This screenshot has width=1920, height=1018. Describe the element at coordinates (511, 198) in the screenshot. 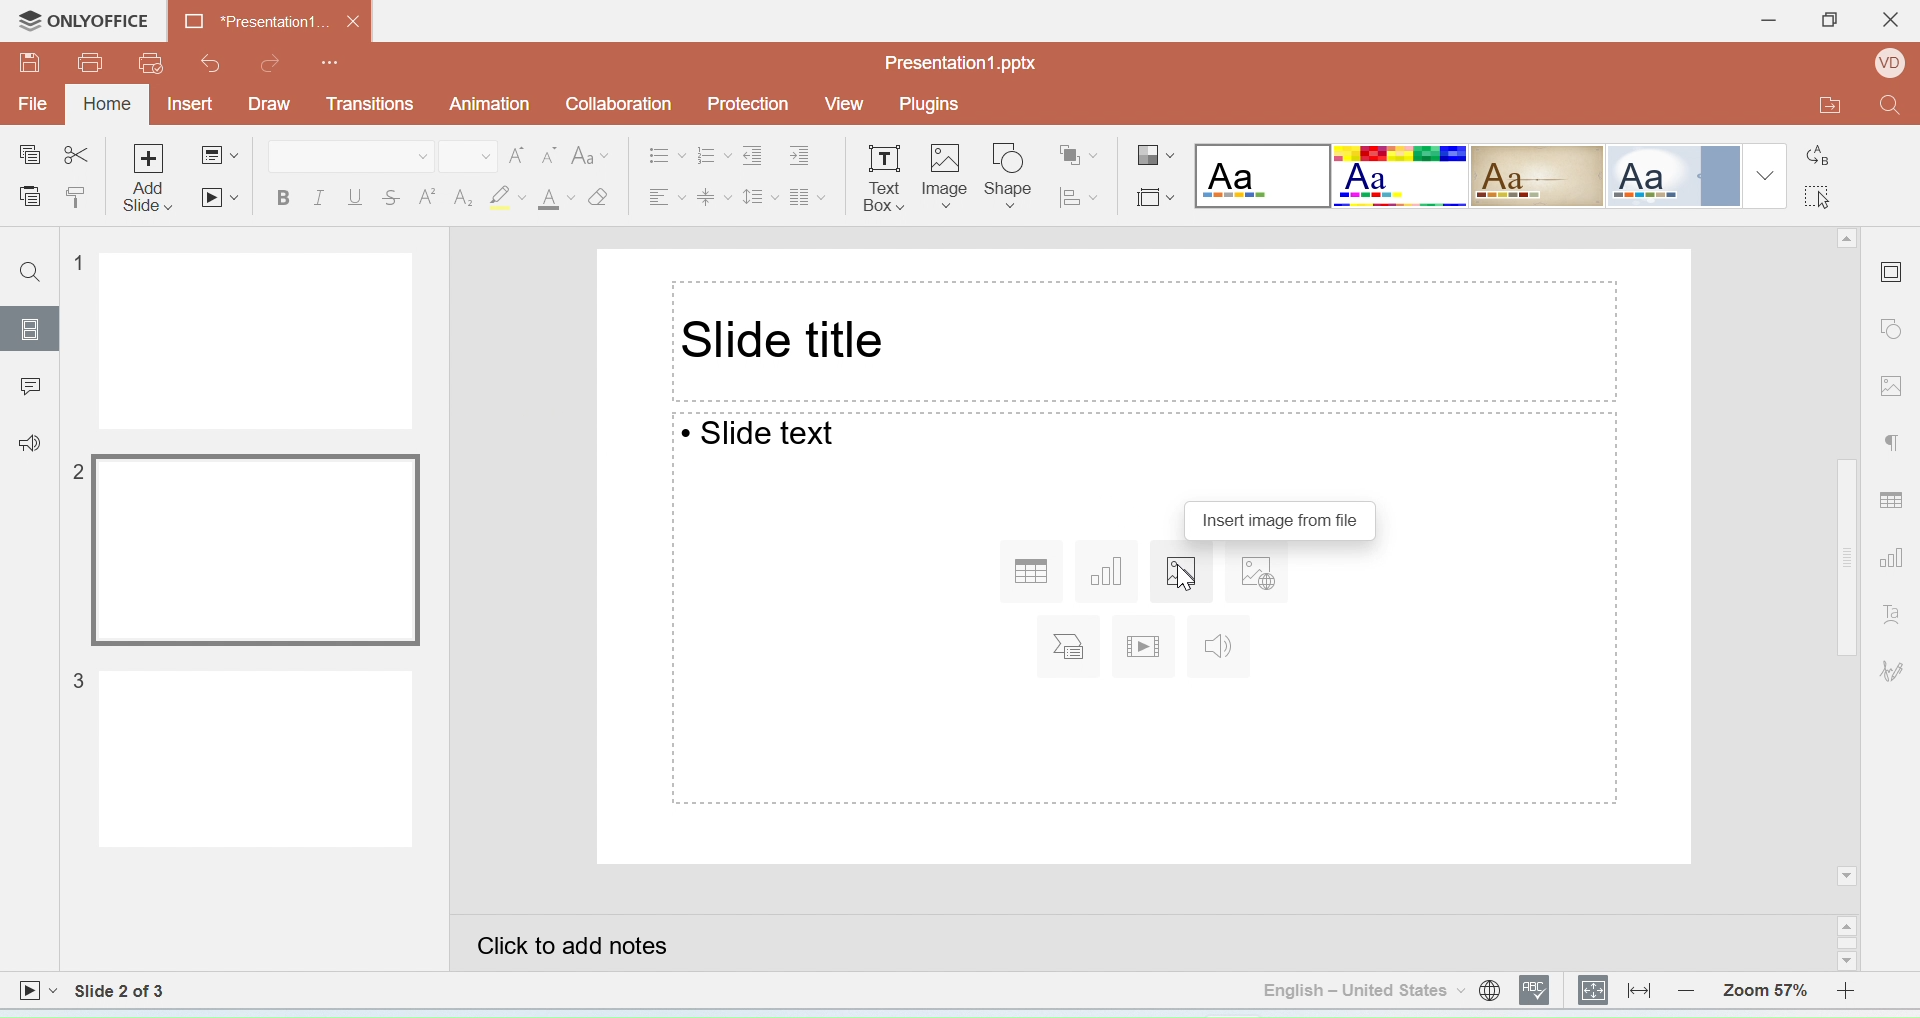

I see `Highlight color` at that location.